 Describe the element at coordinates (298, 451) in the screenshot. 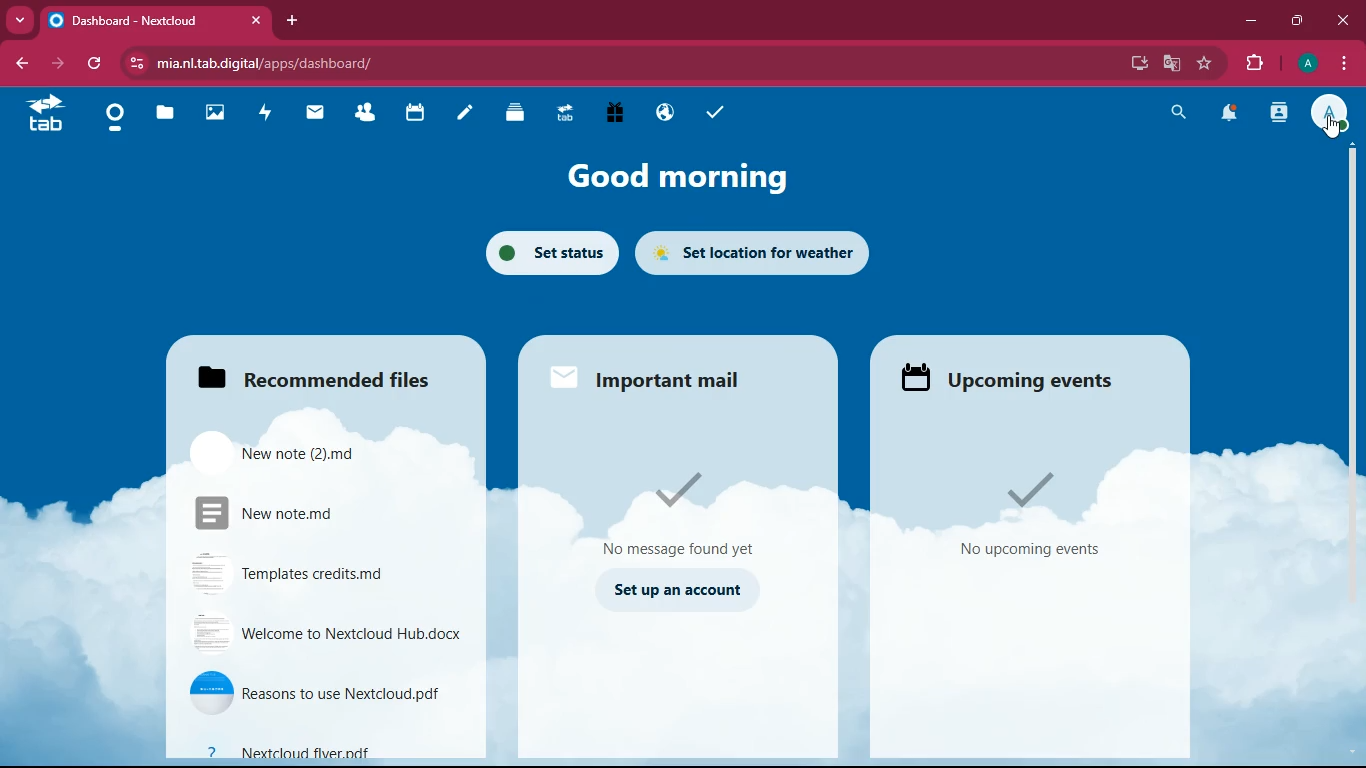

I see `file` at that location.